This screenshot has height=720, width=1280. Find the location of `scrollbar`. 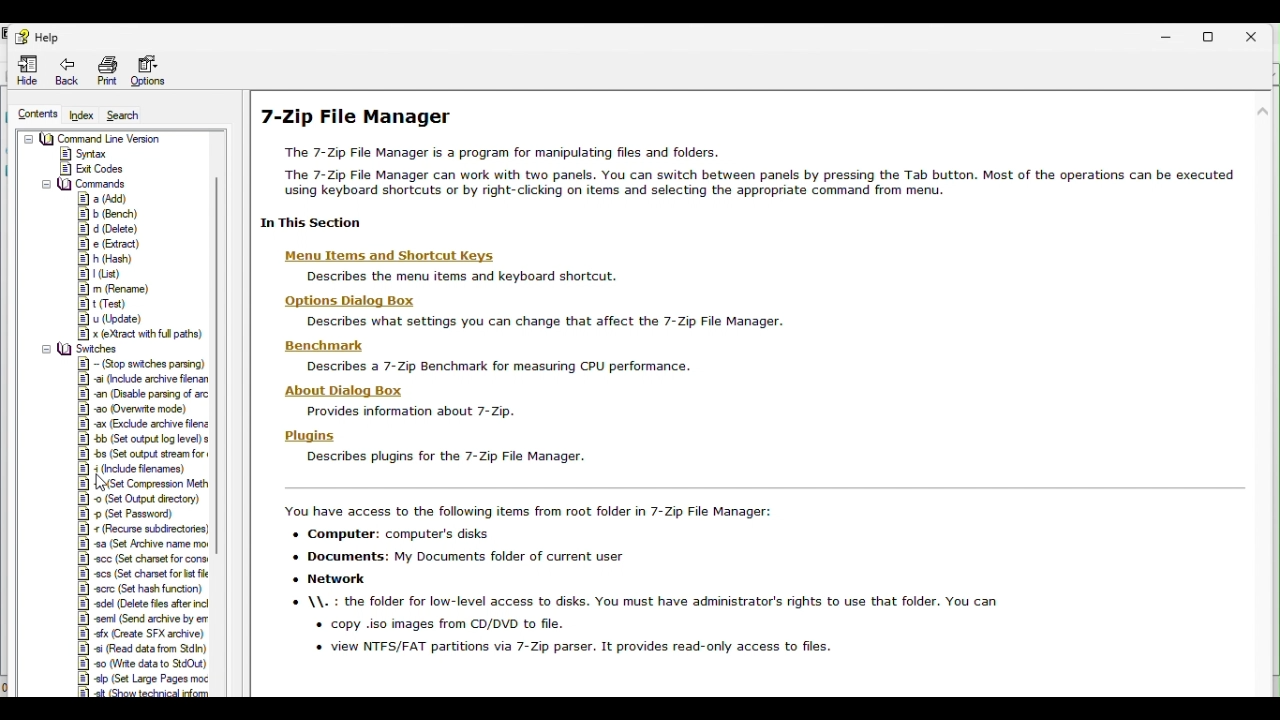

scrollbar is located at coordinates (226, 342).